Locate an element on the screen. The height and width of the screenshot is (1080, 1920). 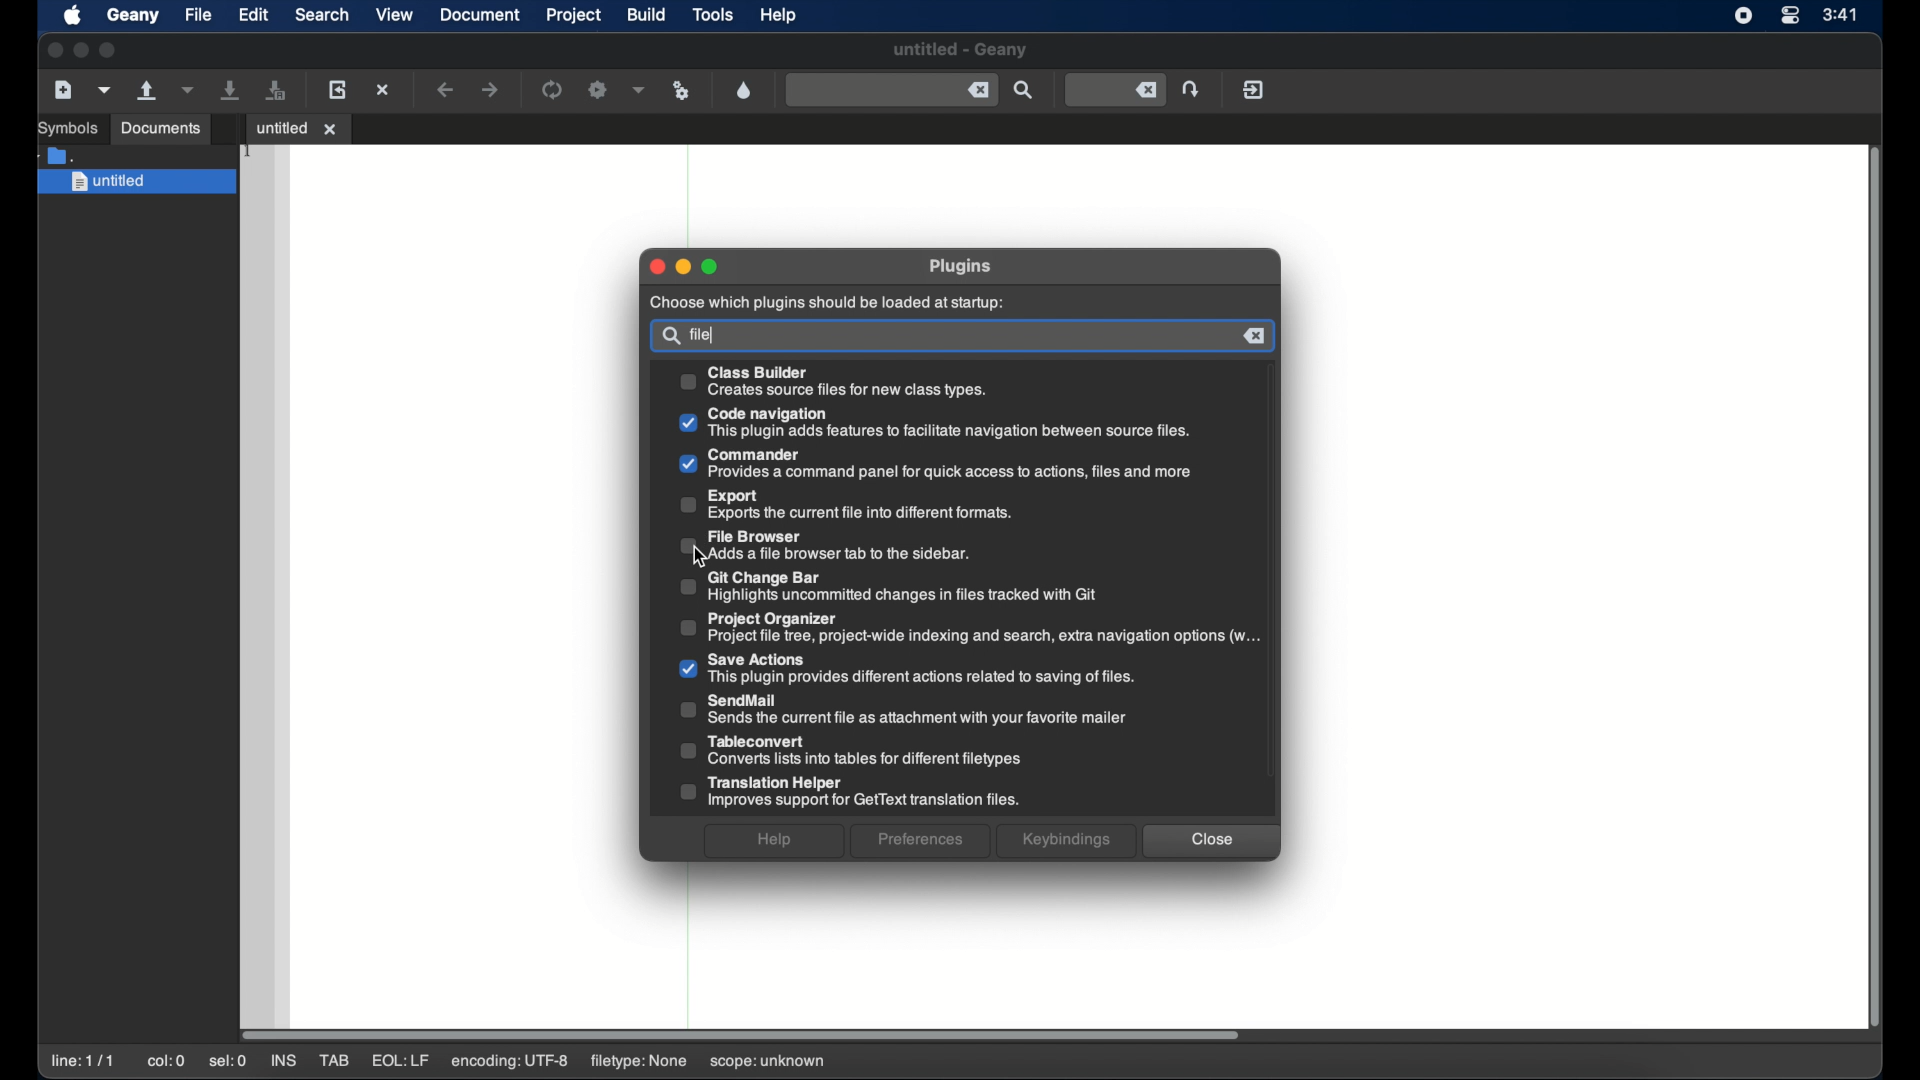
close is located at coordinates (53, 51).